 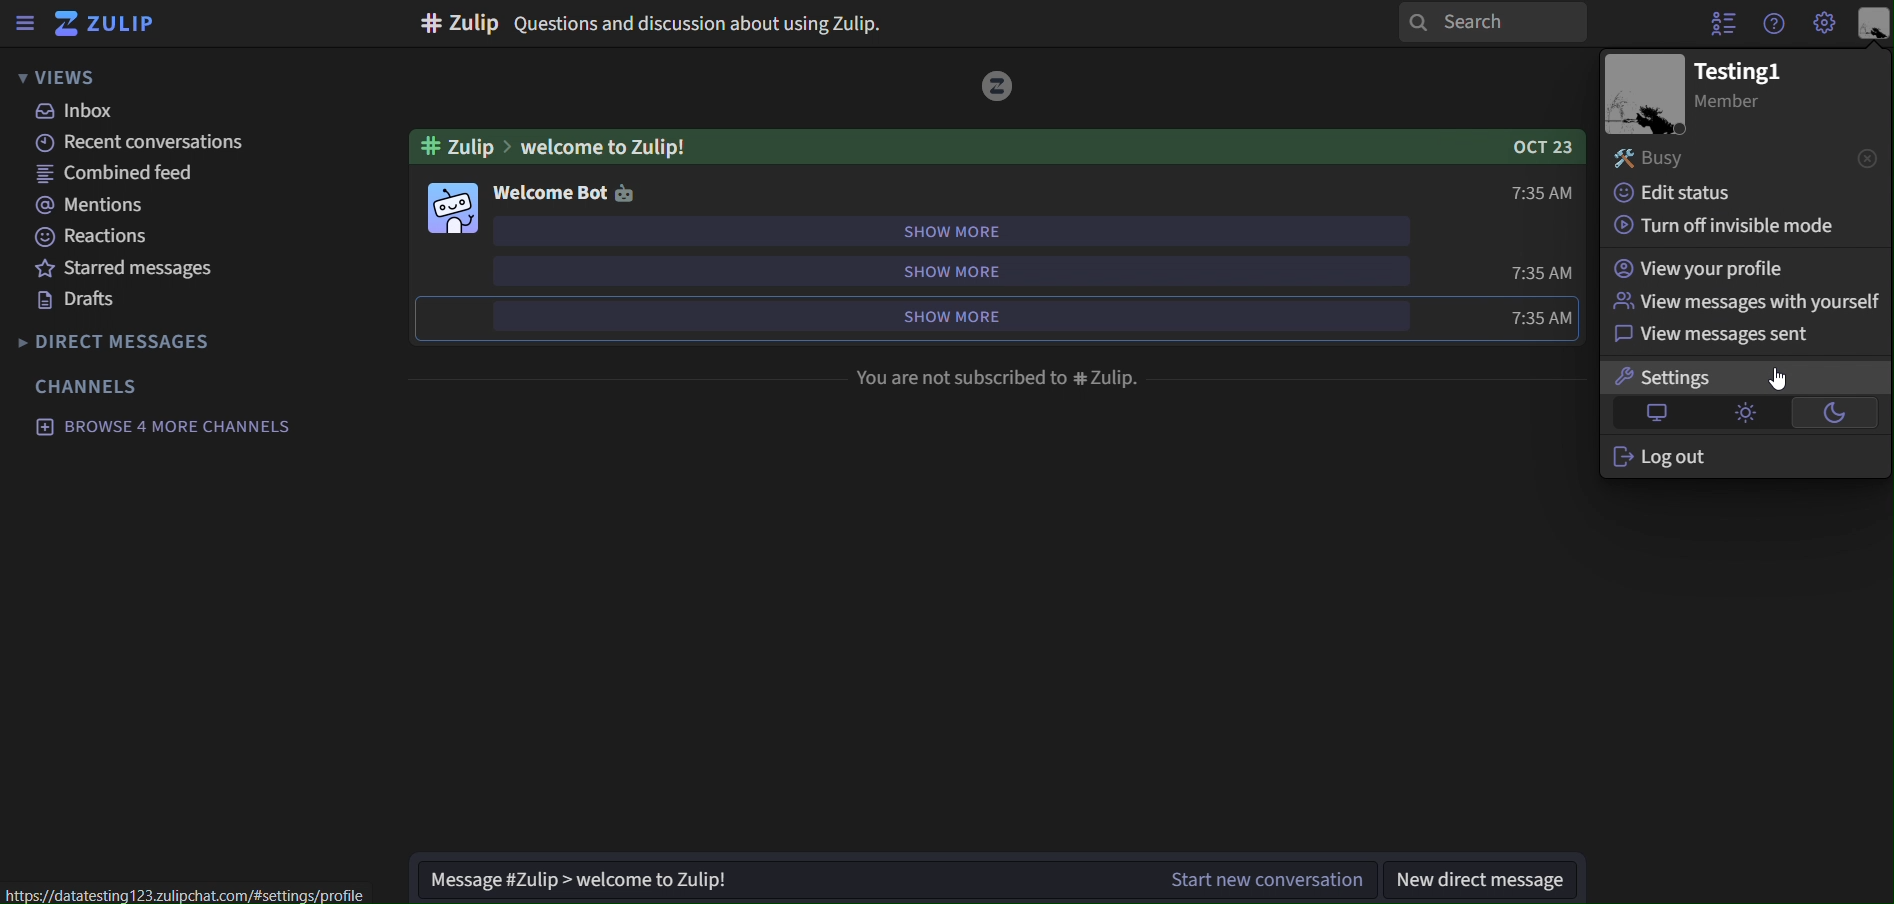 I want to click on new direct message, so click(x=1487, y=872).